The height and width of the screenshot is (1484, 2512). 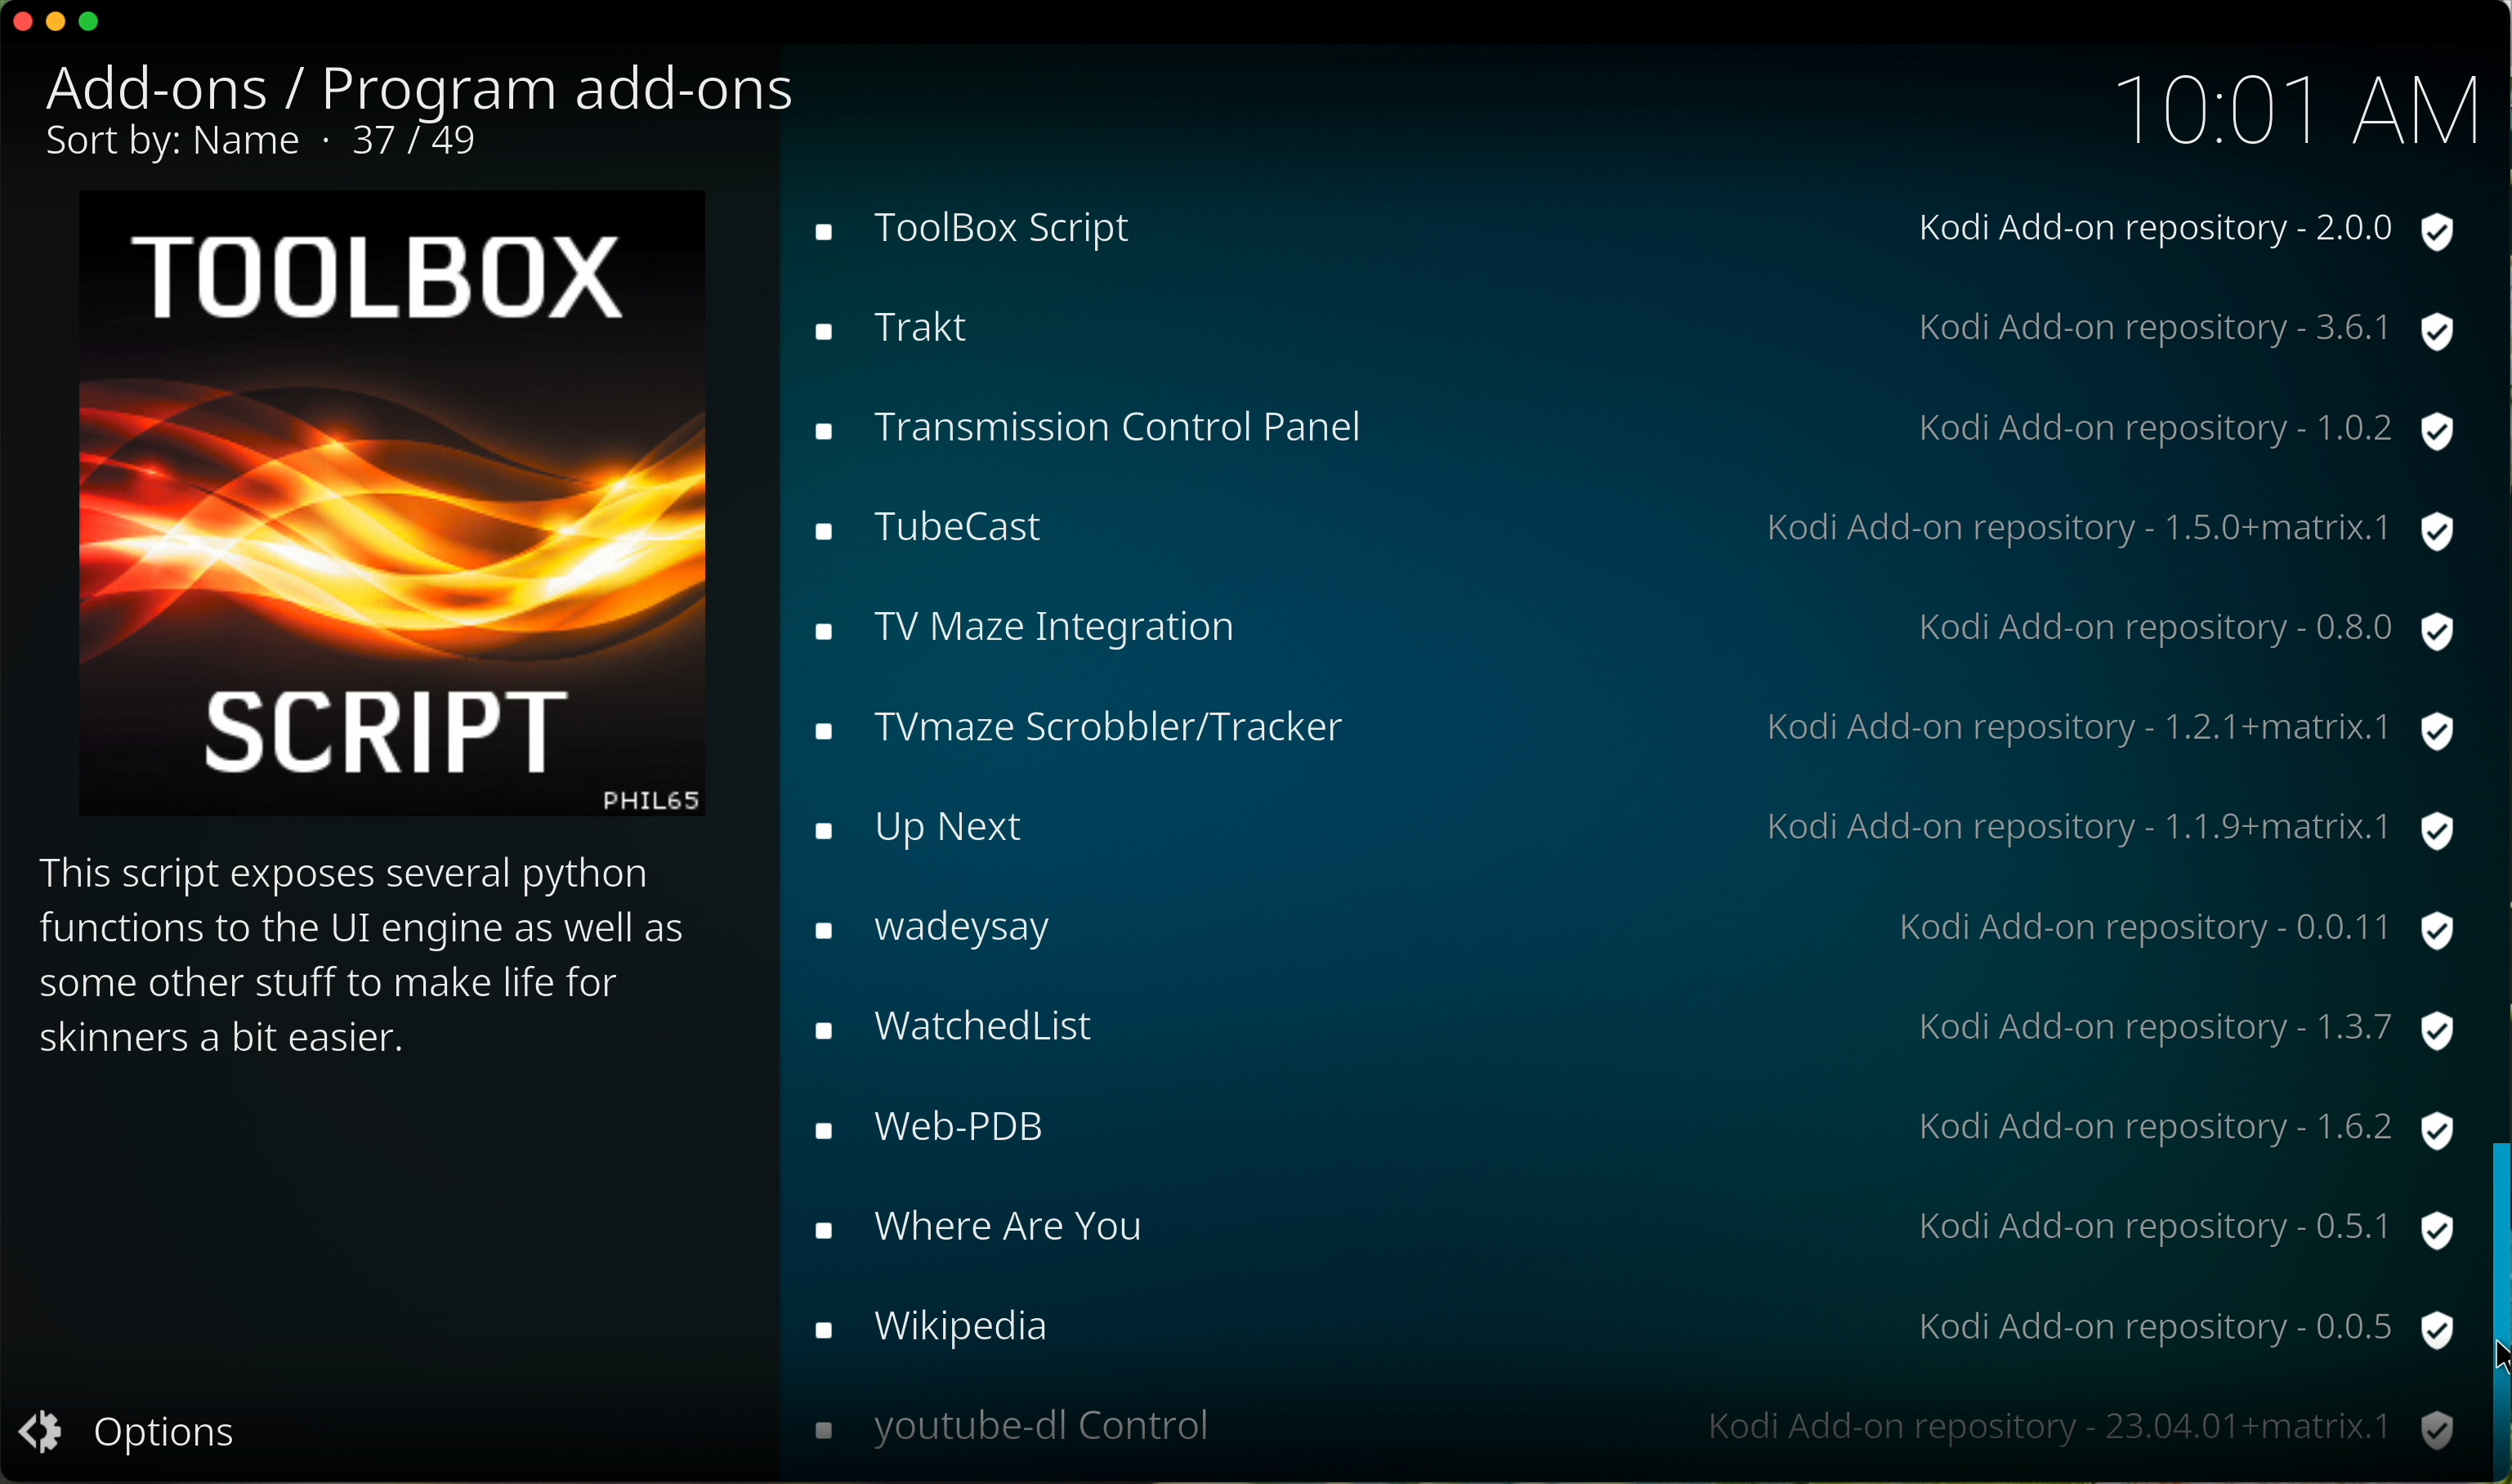 What do you see at coordinates (2496, 1359) in the screenshot?
I see `Cursor` at bounding box center [2496, 1359].